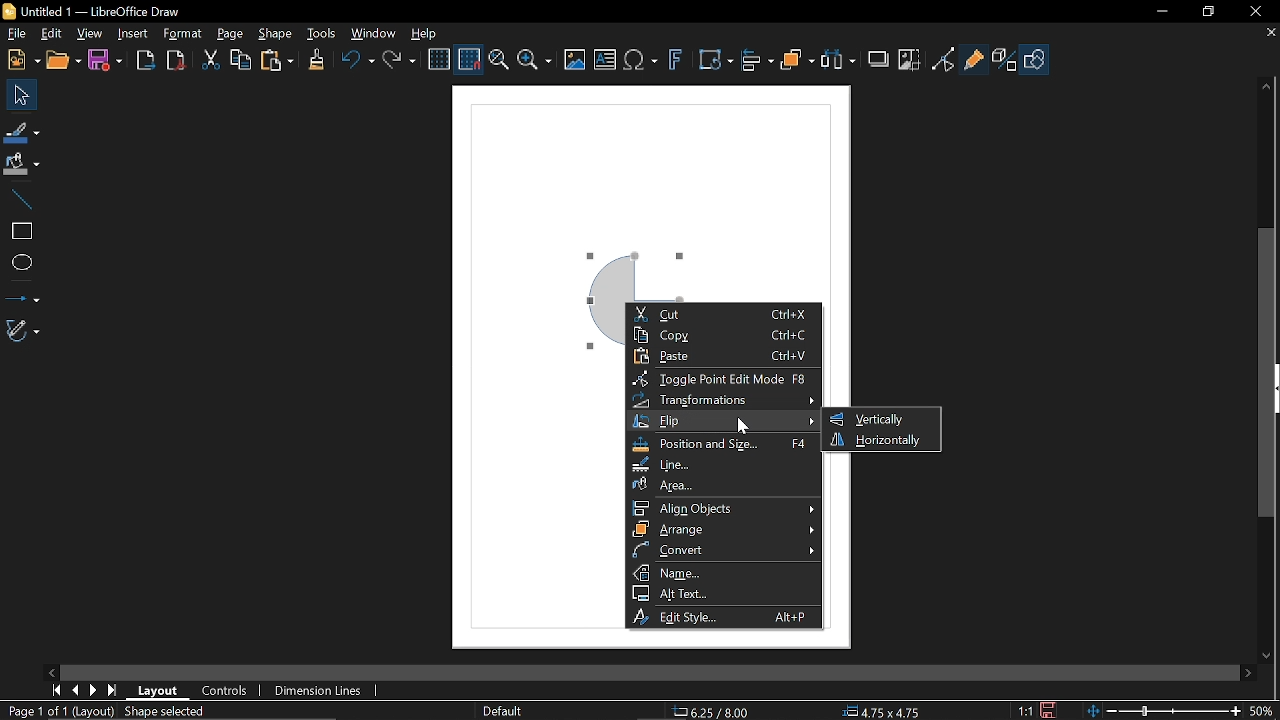  What do you see at coordinates (974, 61) in the screenshot?
I see `GLue` at bounding box center [974, 61].